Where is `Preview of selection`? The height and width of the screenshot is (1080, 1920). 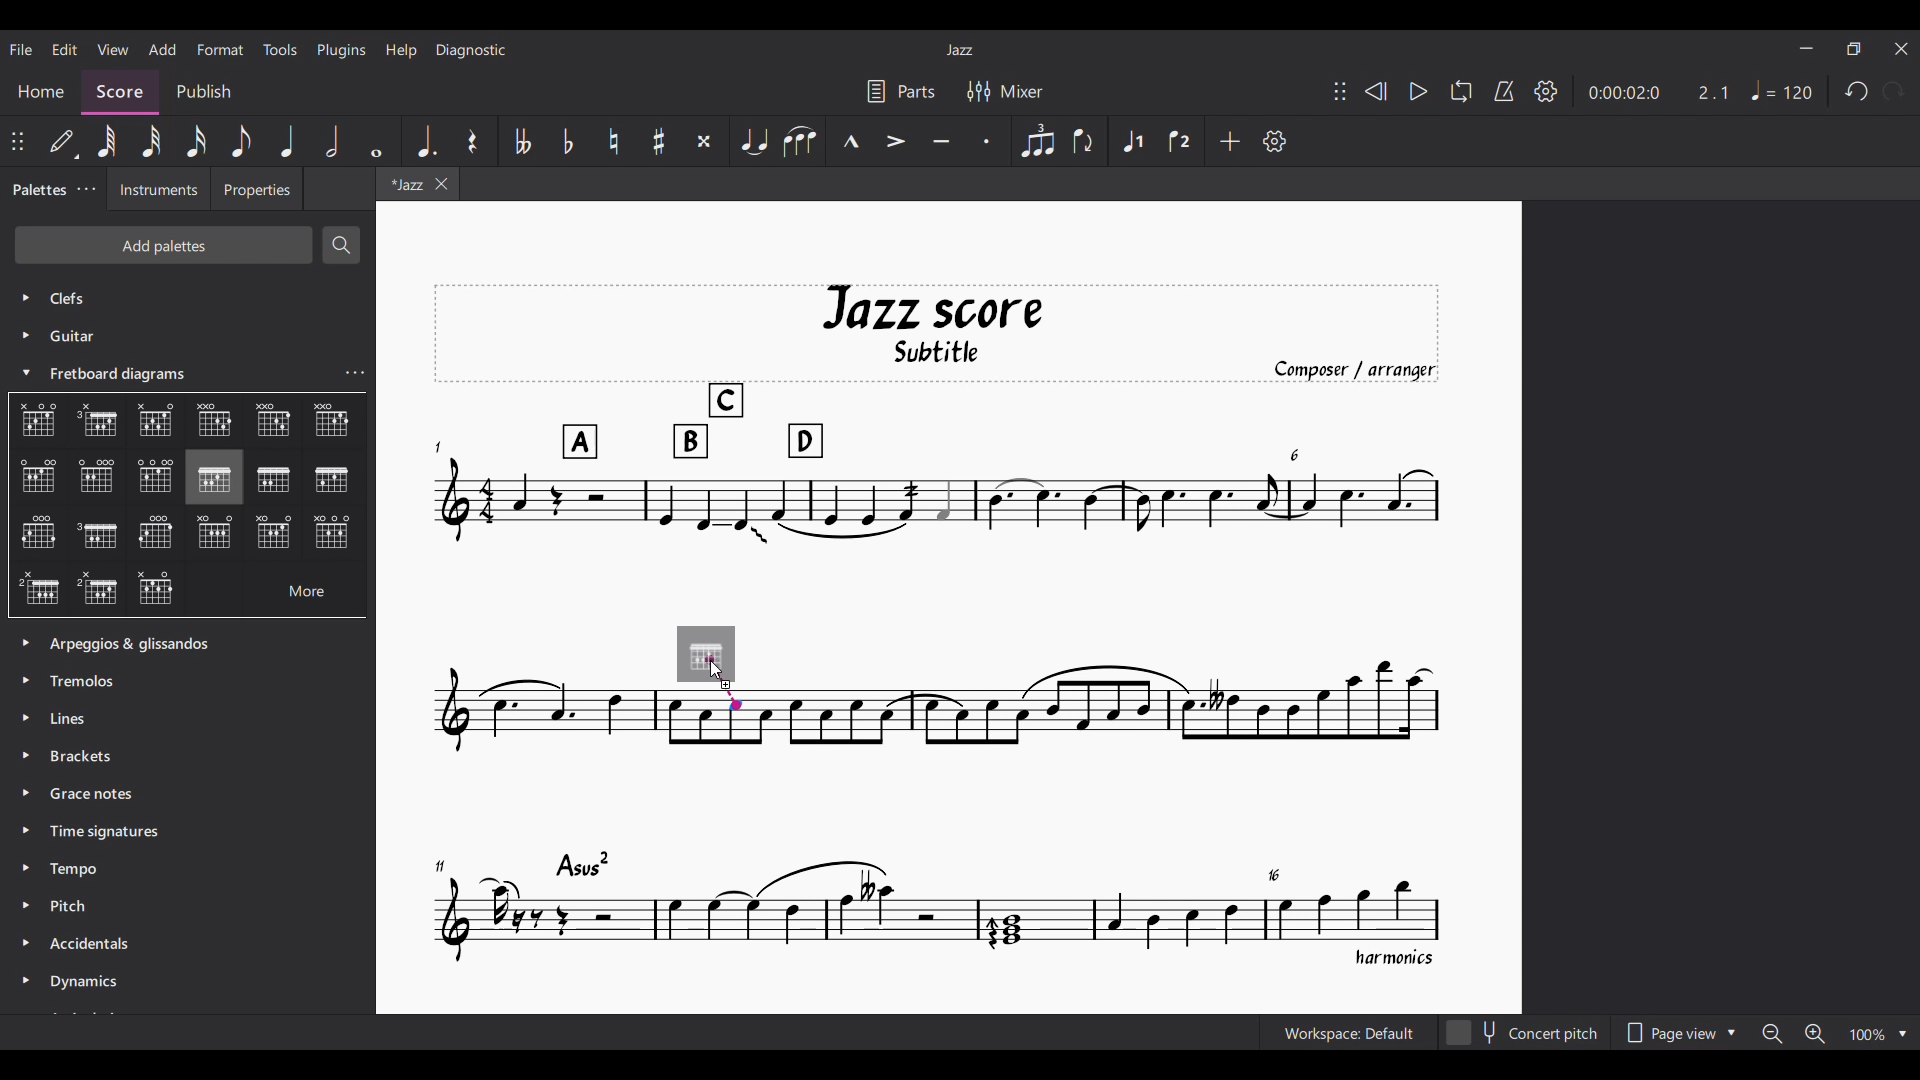
Preview of selection is located at coordinates (707, 656).